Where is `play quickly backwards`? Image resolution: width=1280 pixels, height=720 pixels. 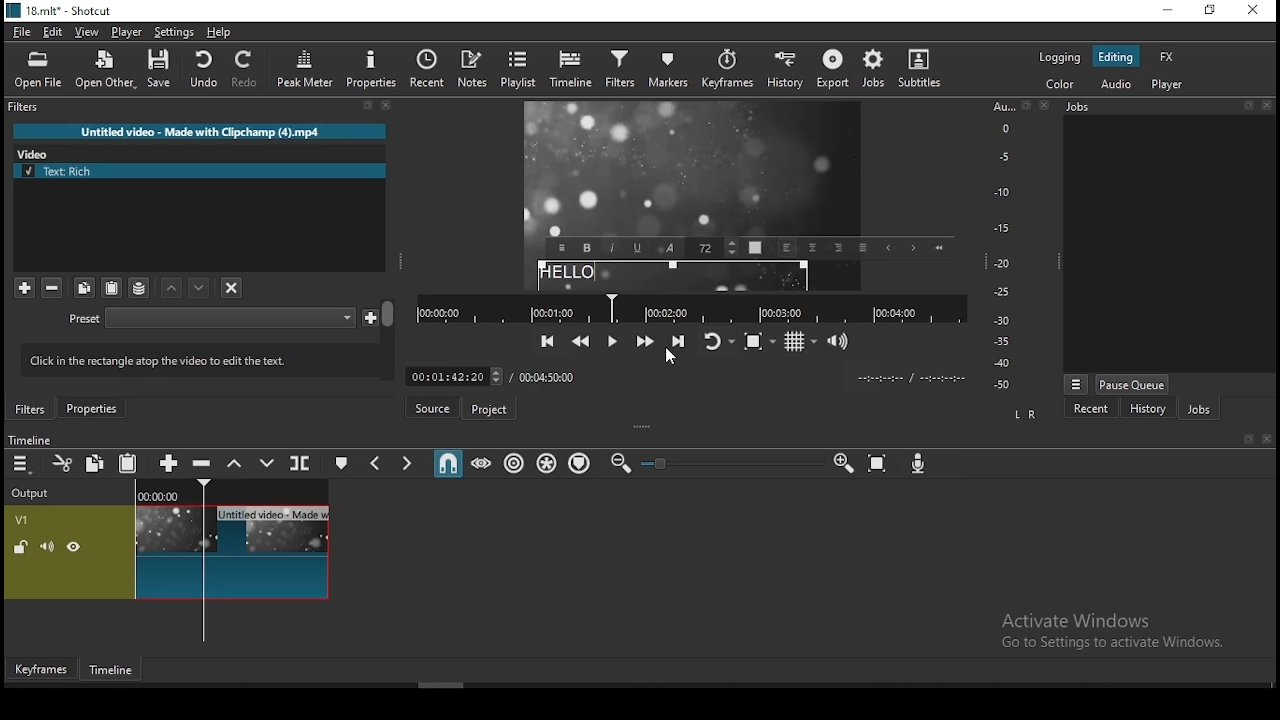 play quickly backwards is located at coordinates (580, 341).